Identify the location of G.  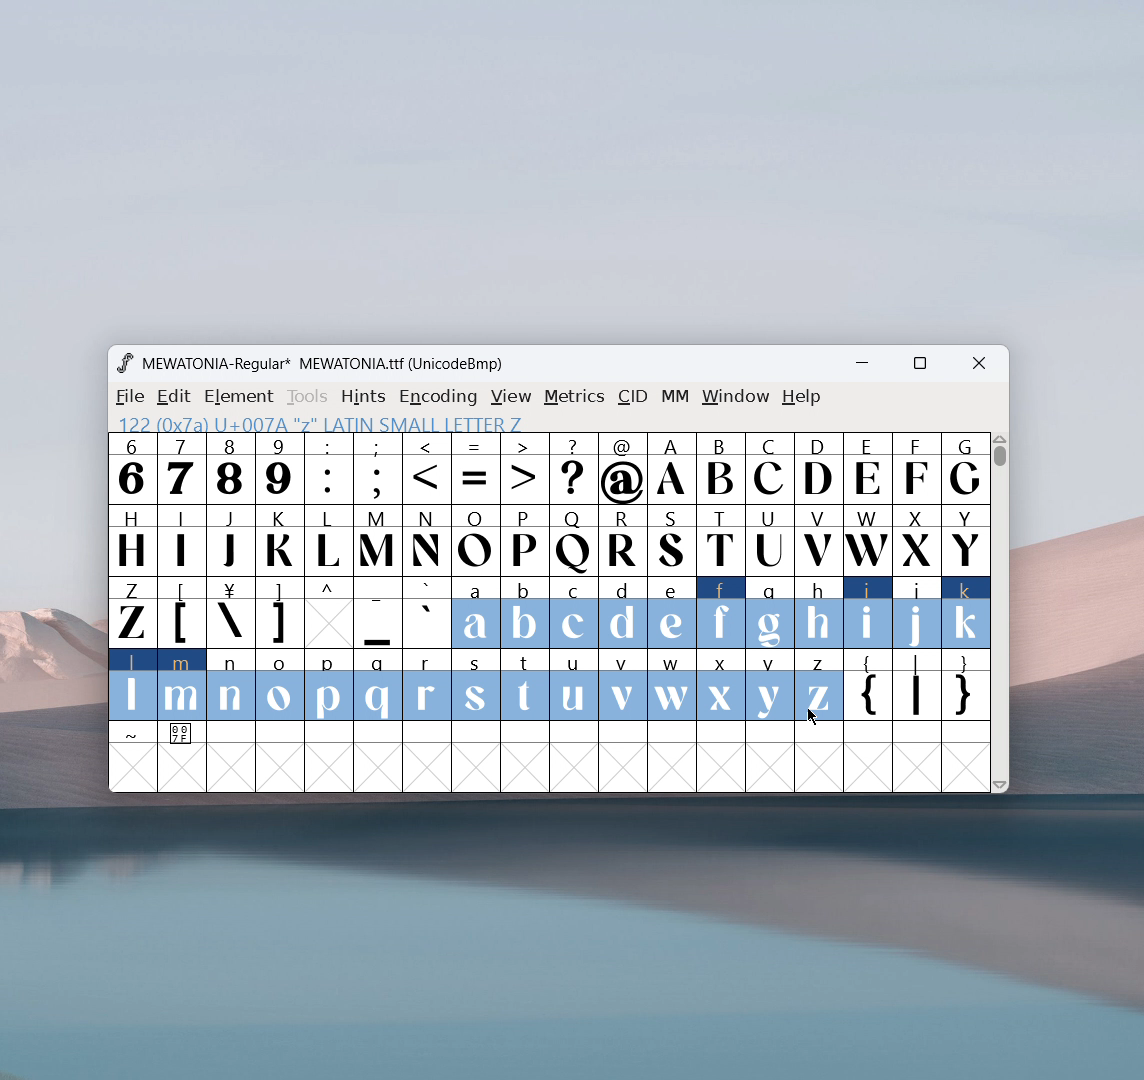
(965, 468).